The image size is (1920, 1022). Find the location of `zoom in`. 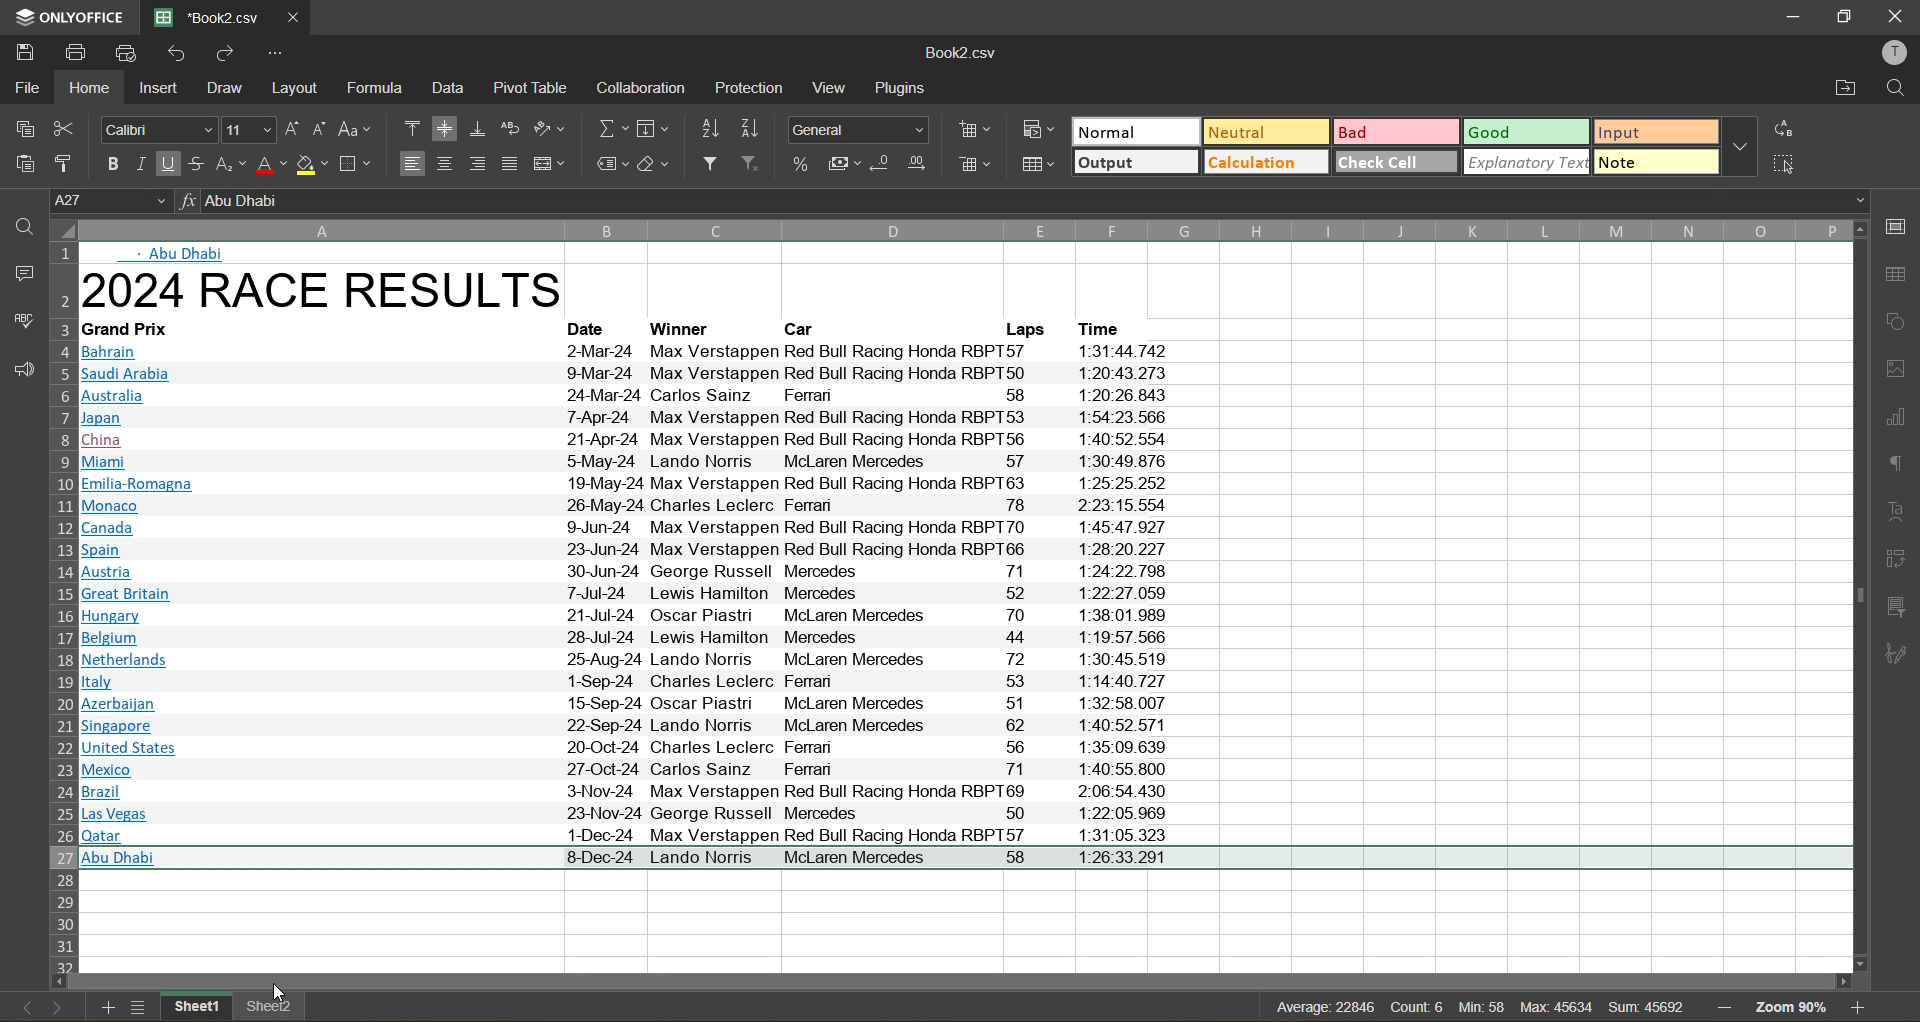

zoom in is located at coordinates (1861, 1008).